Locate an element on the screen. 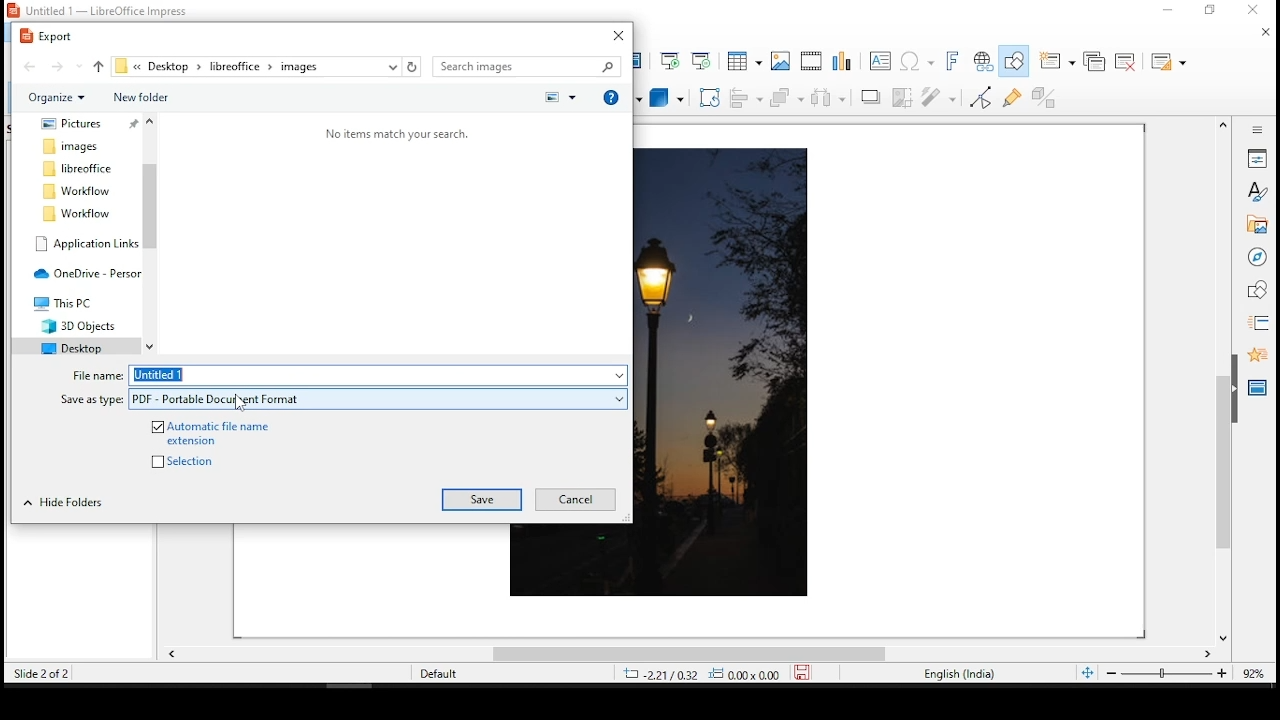 The height and width of the screenshot is (720, 1280). cancel is located at coordinates (574, 498).